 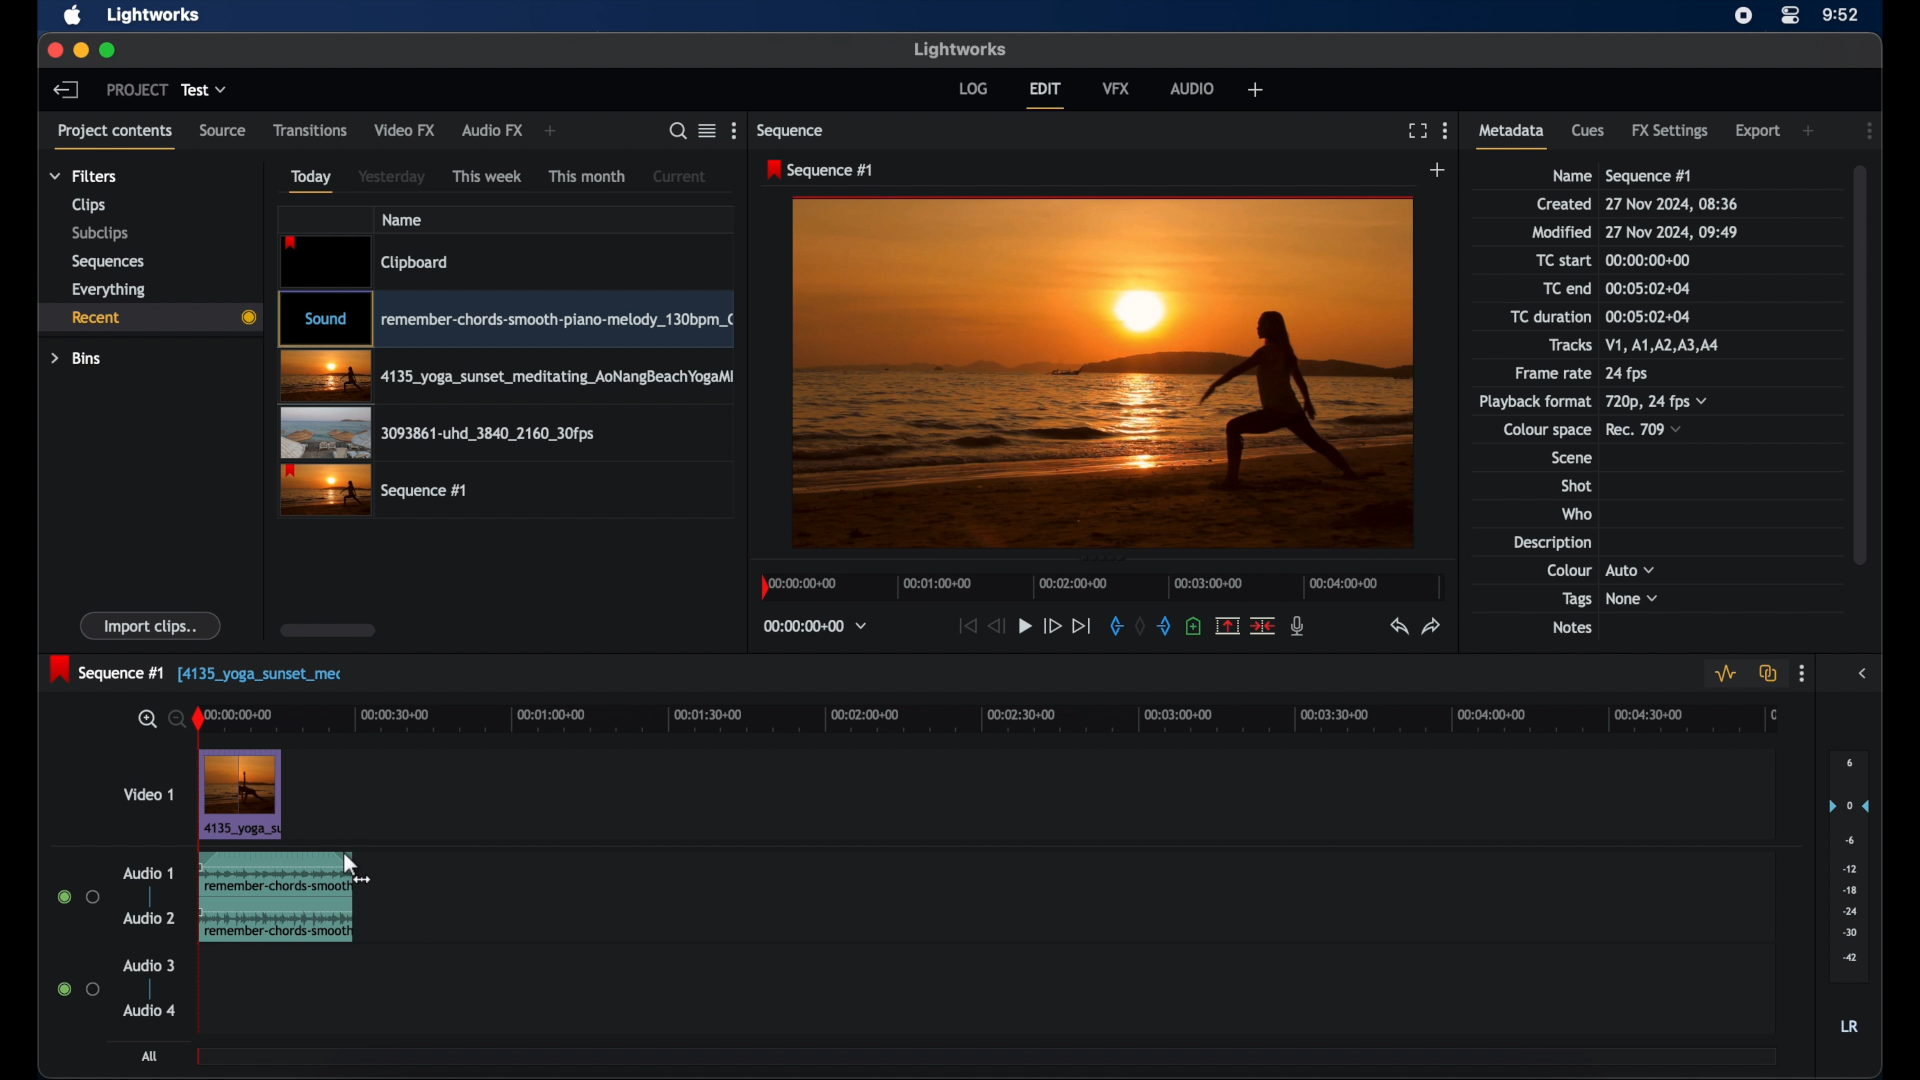 What do you see at coordinates (677, 131) in the screenshot?
I see `search` at bounding box center [677, 131].